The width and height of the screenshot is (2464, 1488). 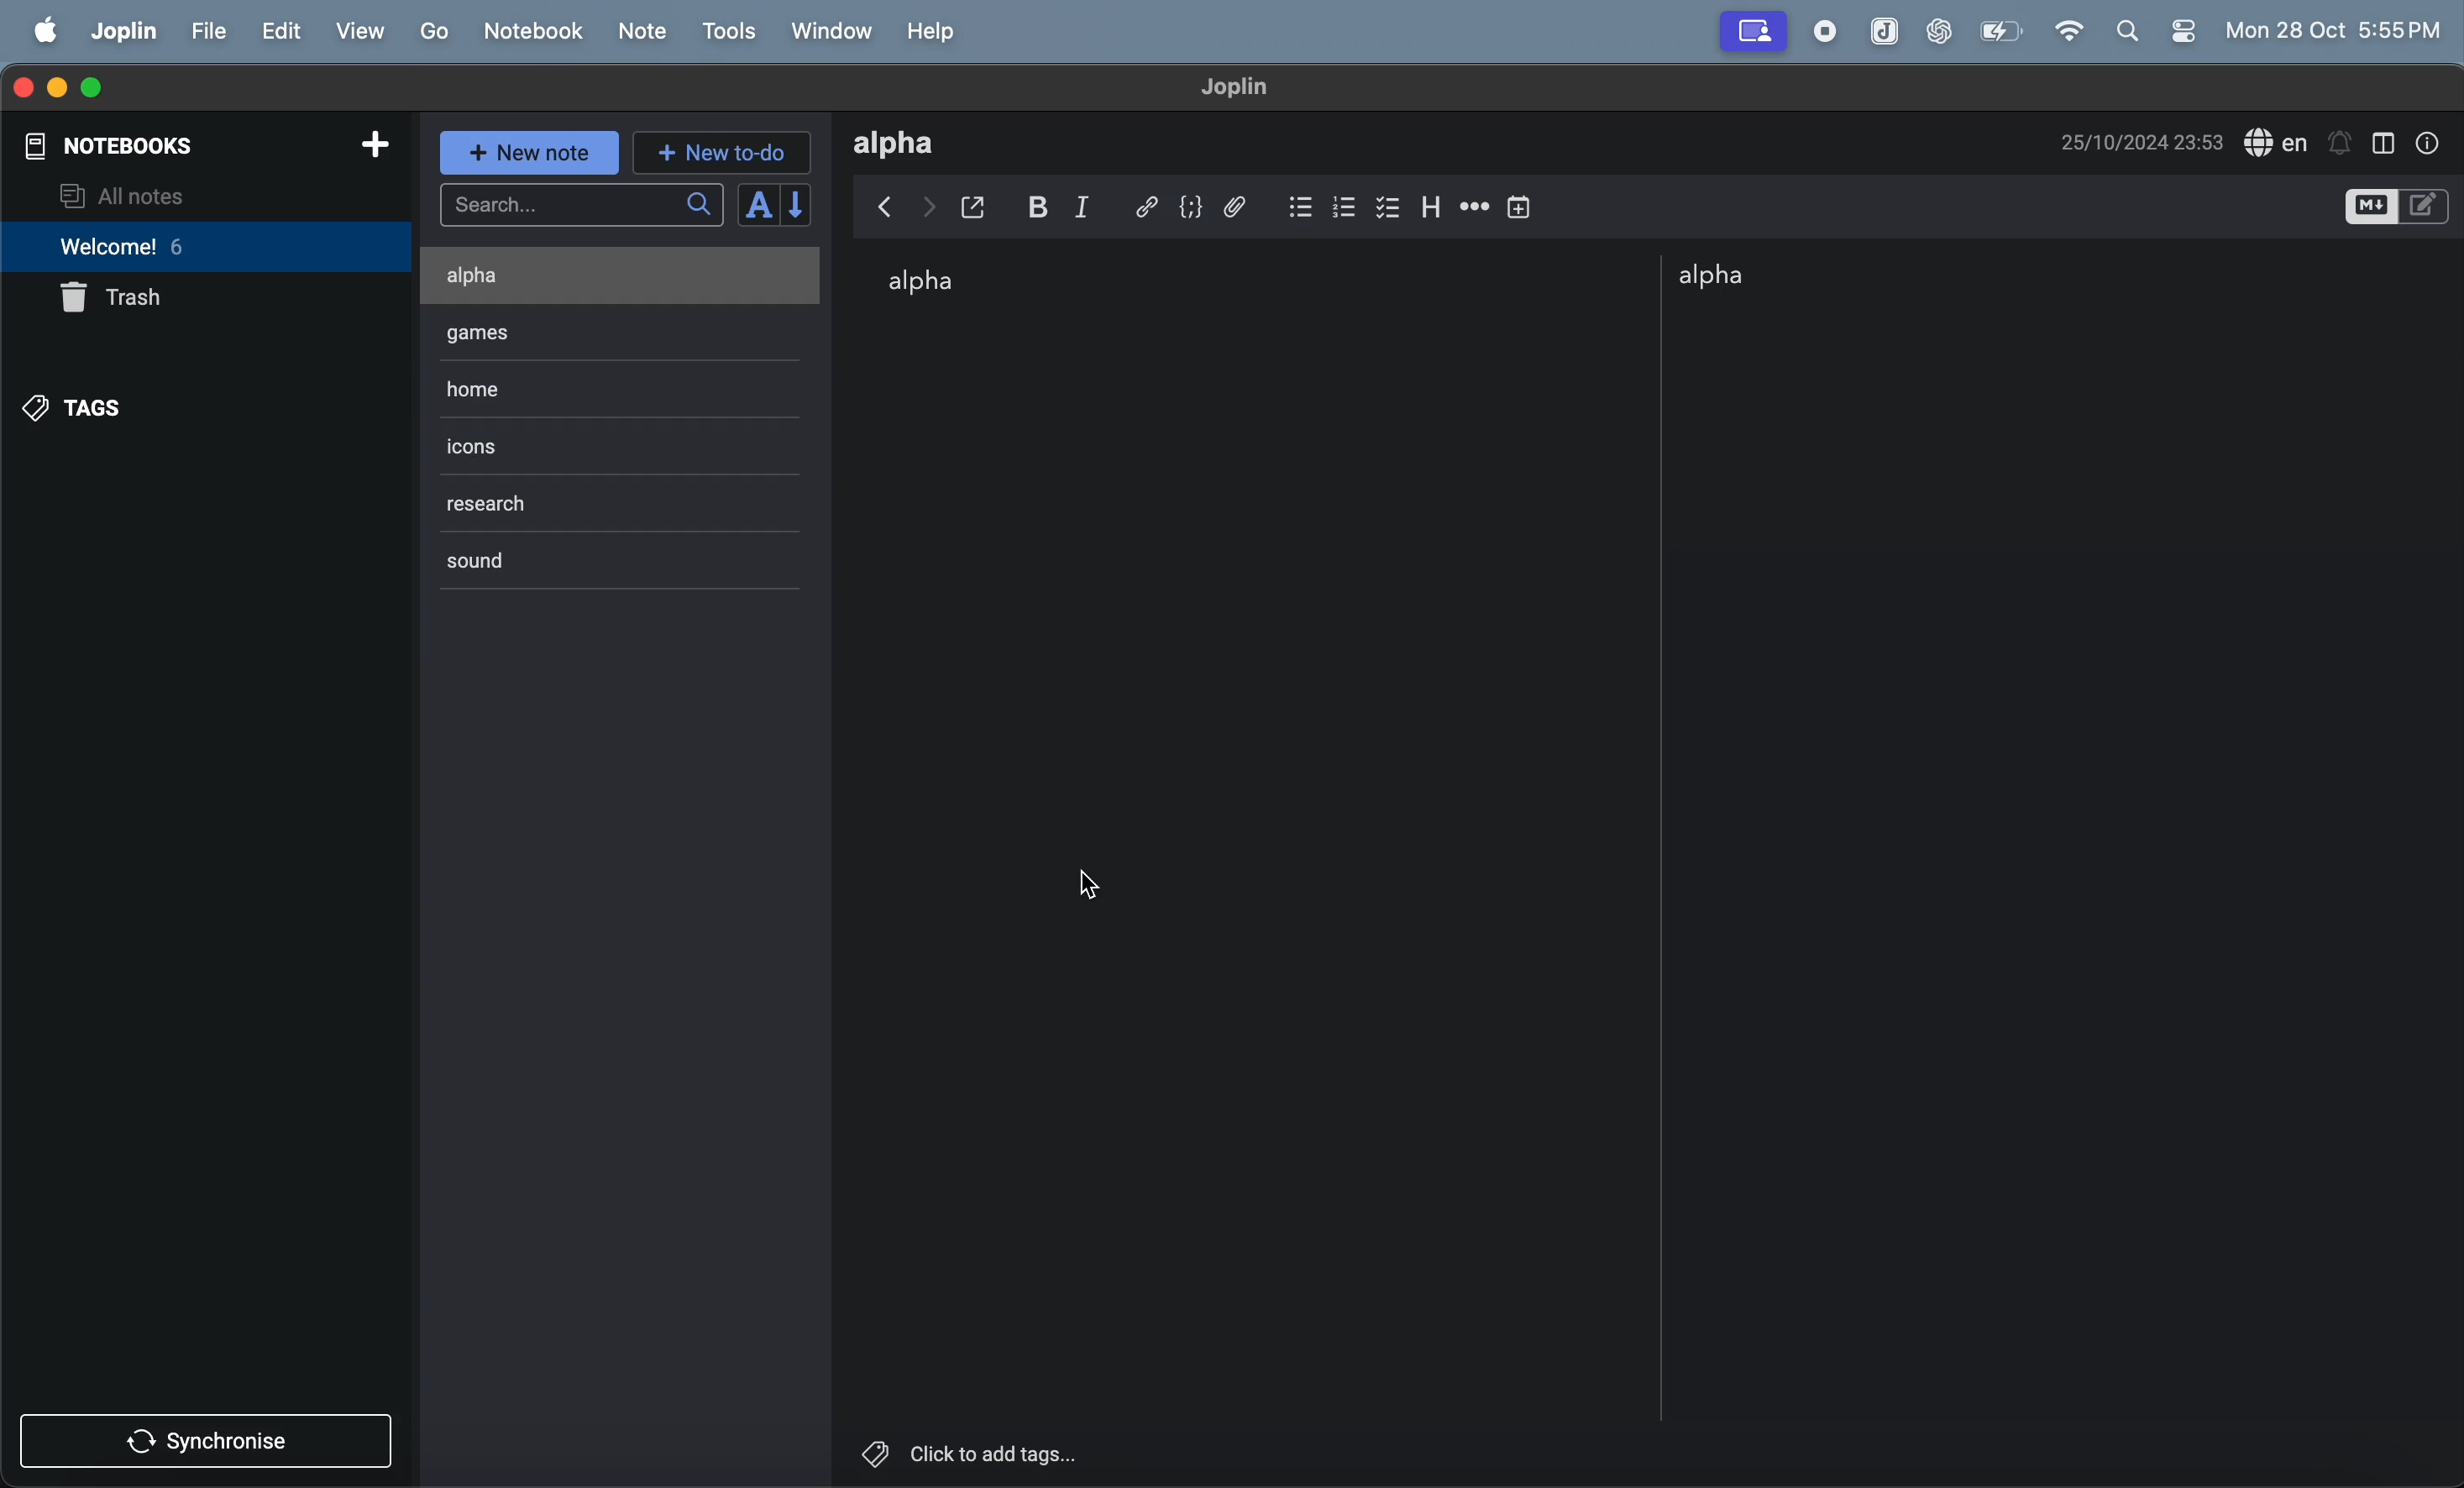 What do you see at coordinates (529, 153) in the screenshot?
I see `new note` at bounding box center [529, 153].